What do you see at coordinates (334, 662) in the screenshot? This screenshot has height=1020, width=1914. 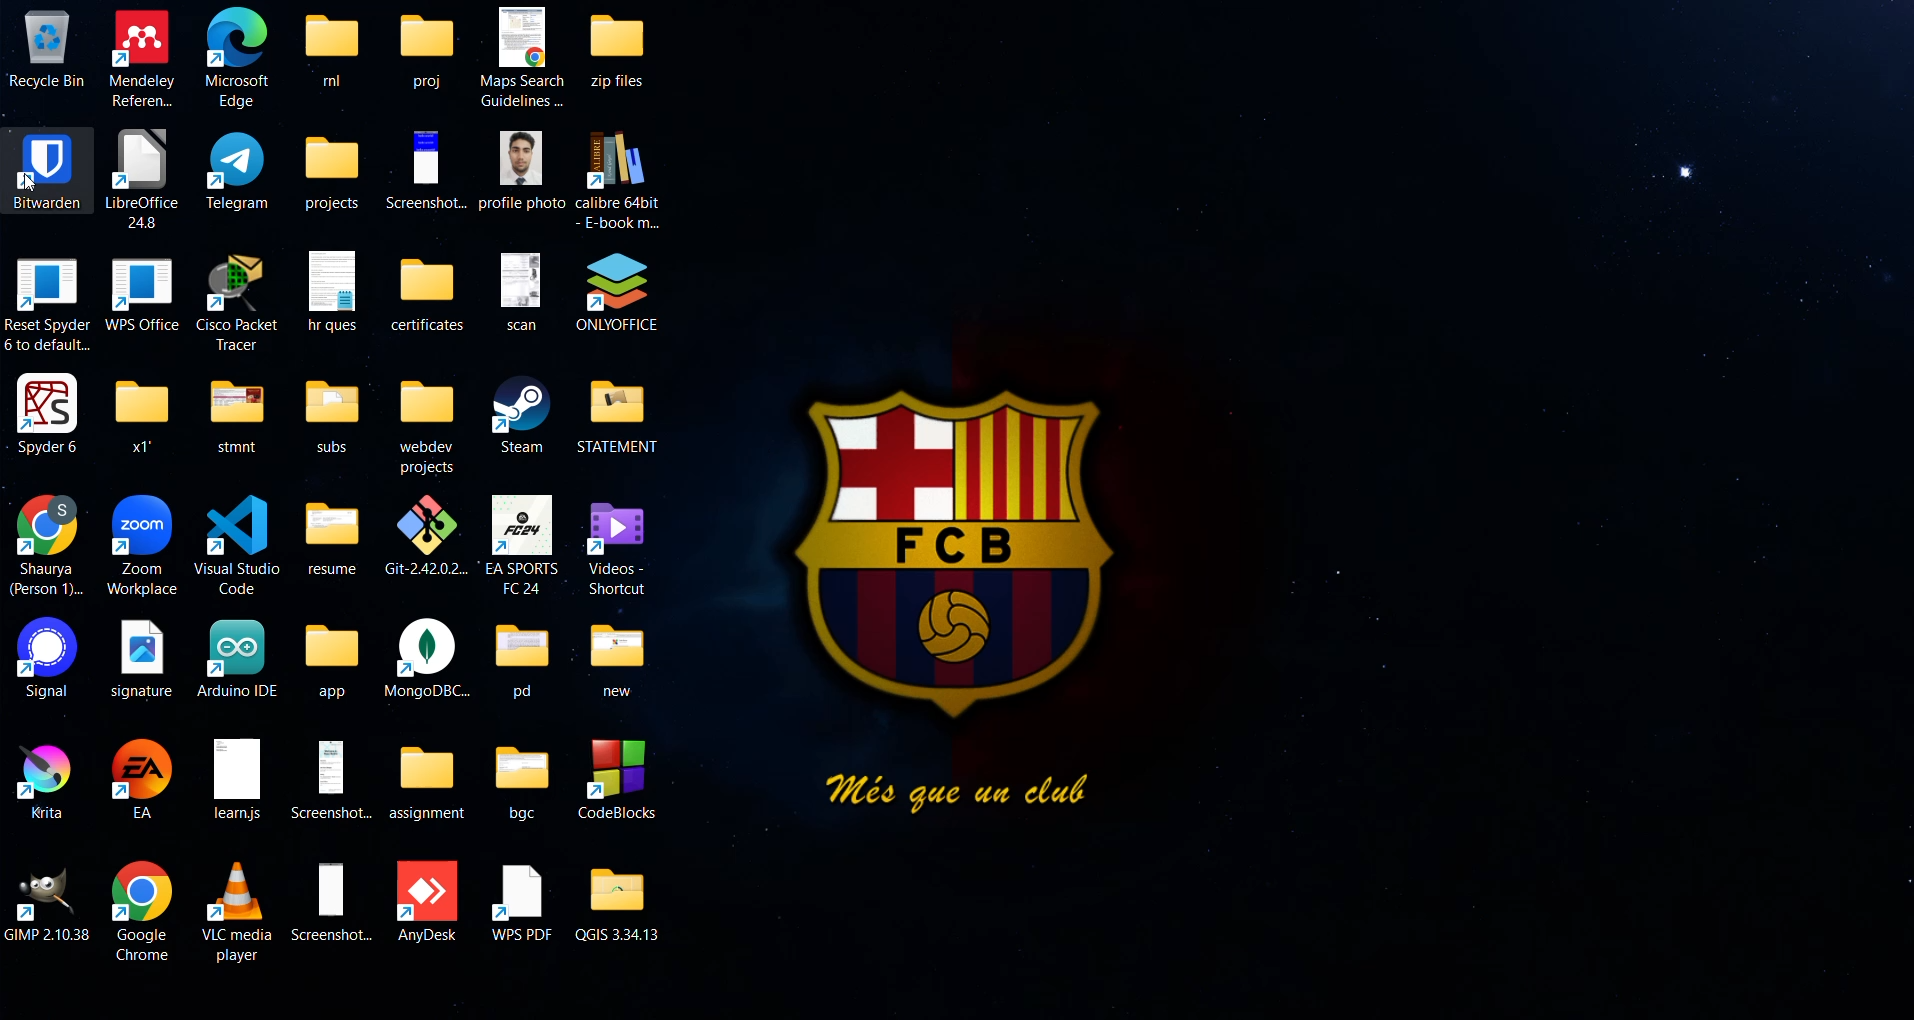 I see `app` at bounding box center [334, 662].